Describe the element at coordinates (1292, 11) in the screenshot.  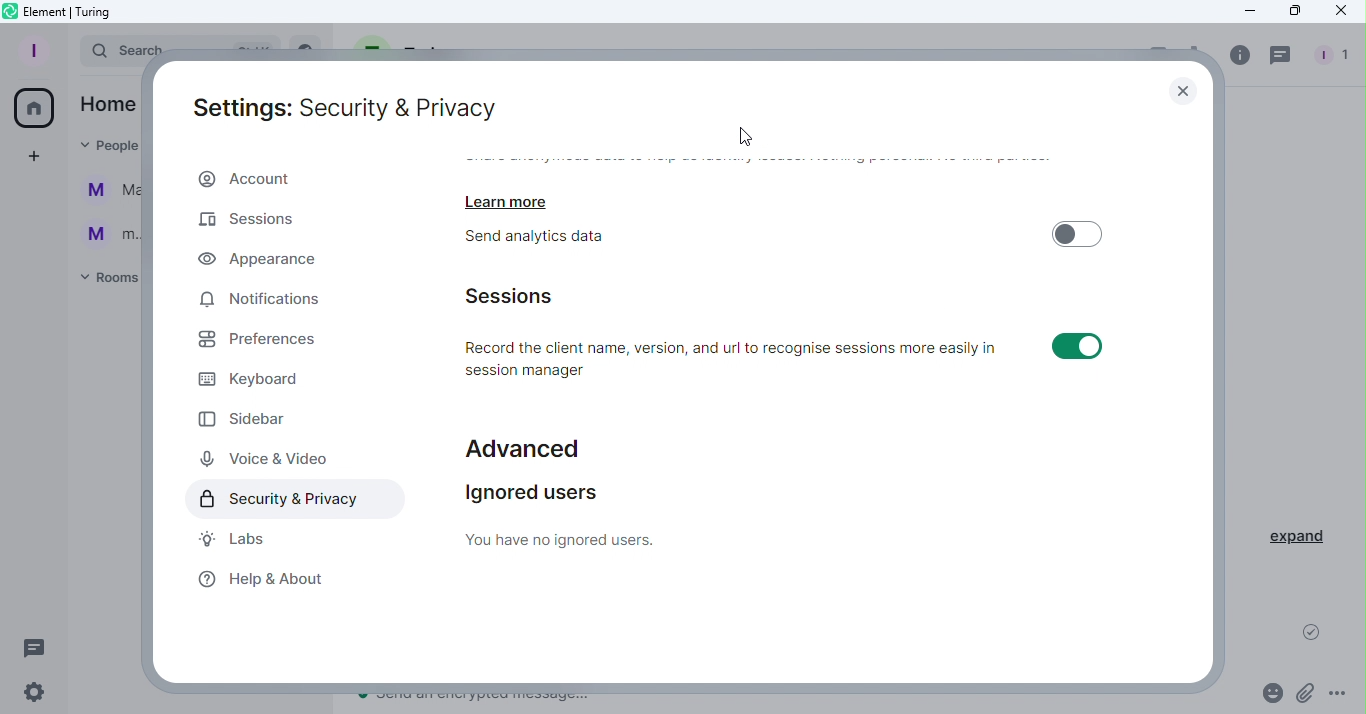
I see `Maximize` at that location.